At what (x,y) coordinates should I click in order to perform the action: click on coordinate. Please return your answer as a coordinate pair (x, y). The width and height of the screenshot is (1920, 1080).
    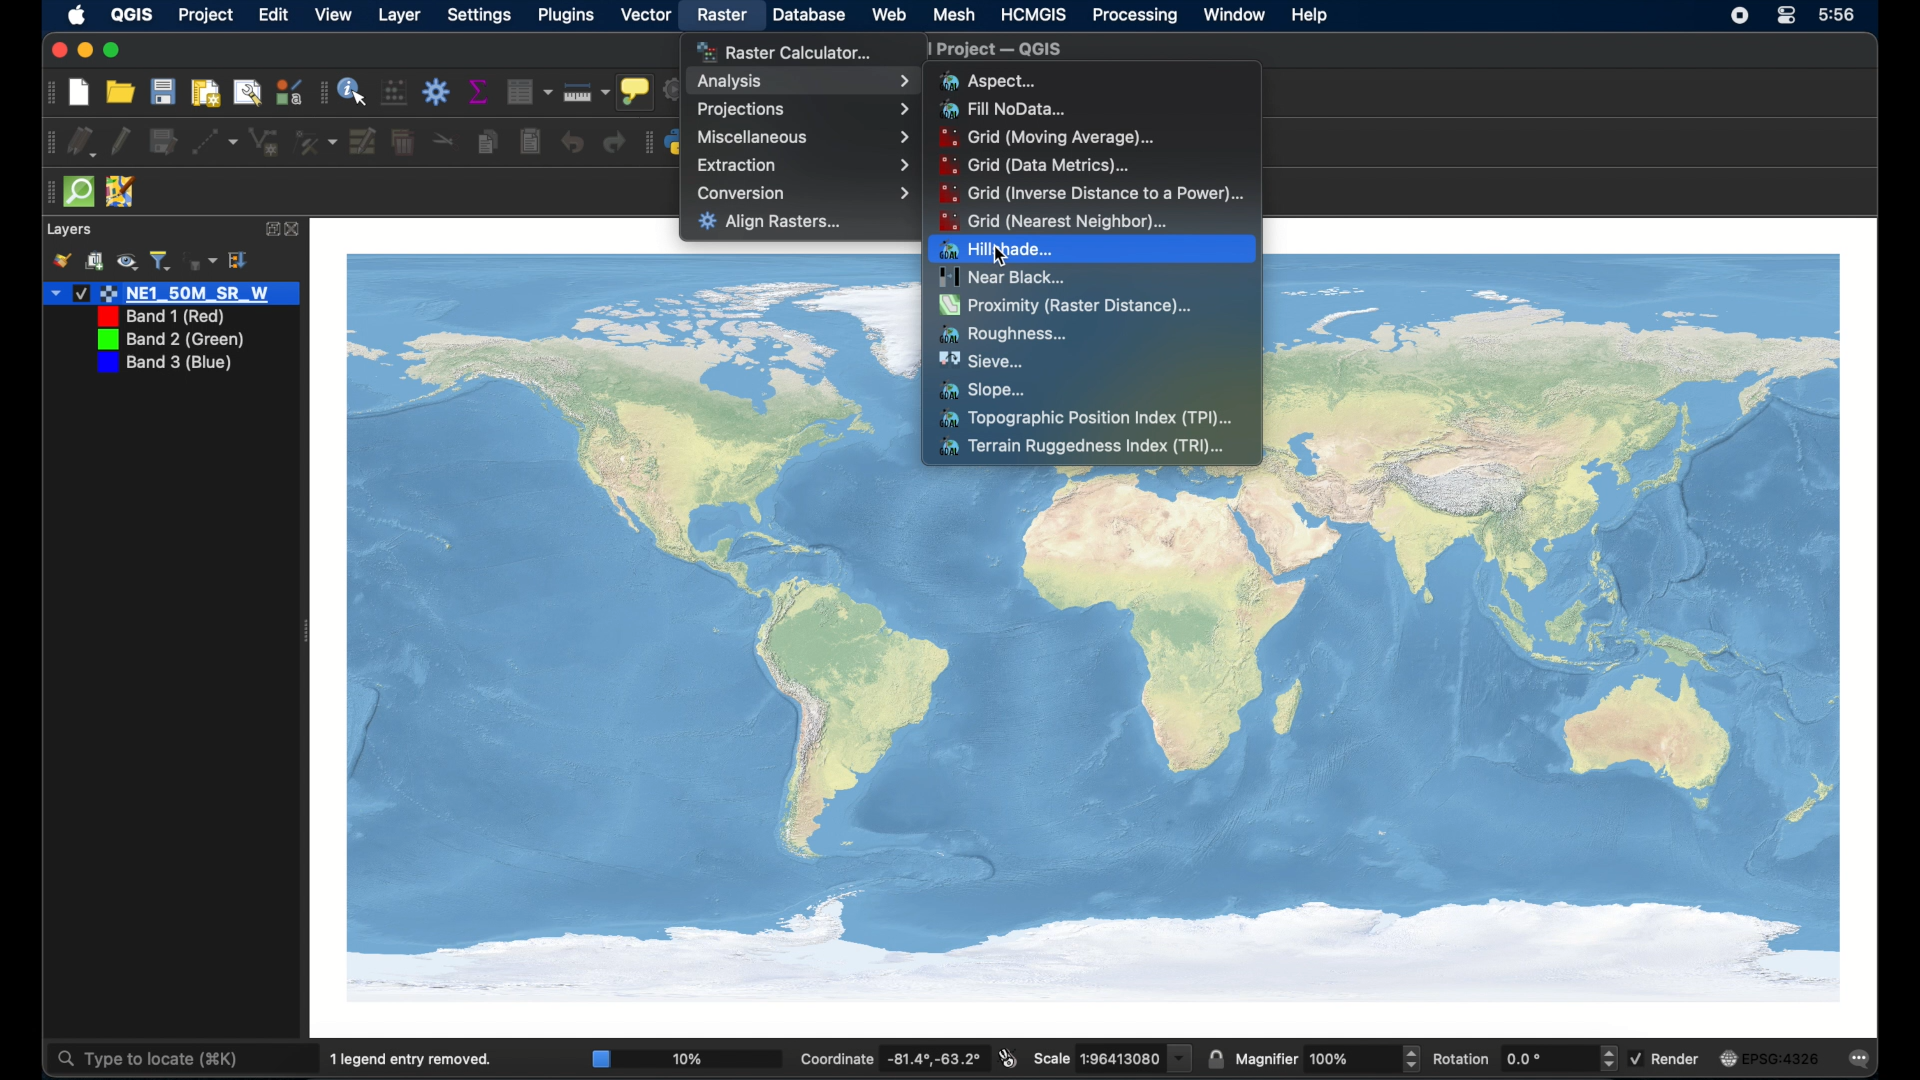
    Looking at the image, I should click on (890, 1057).